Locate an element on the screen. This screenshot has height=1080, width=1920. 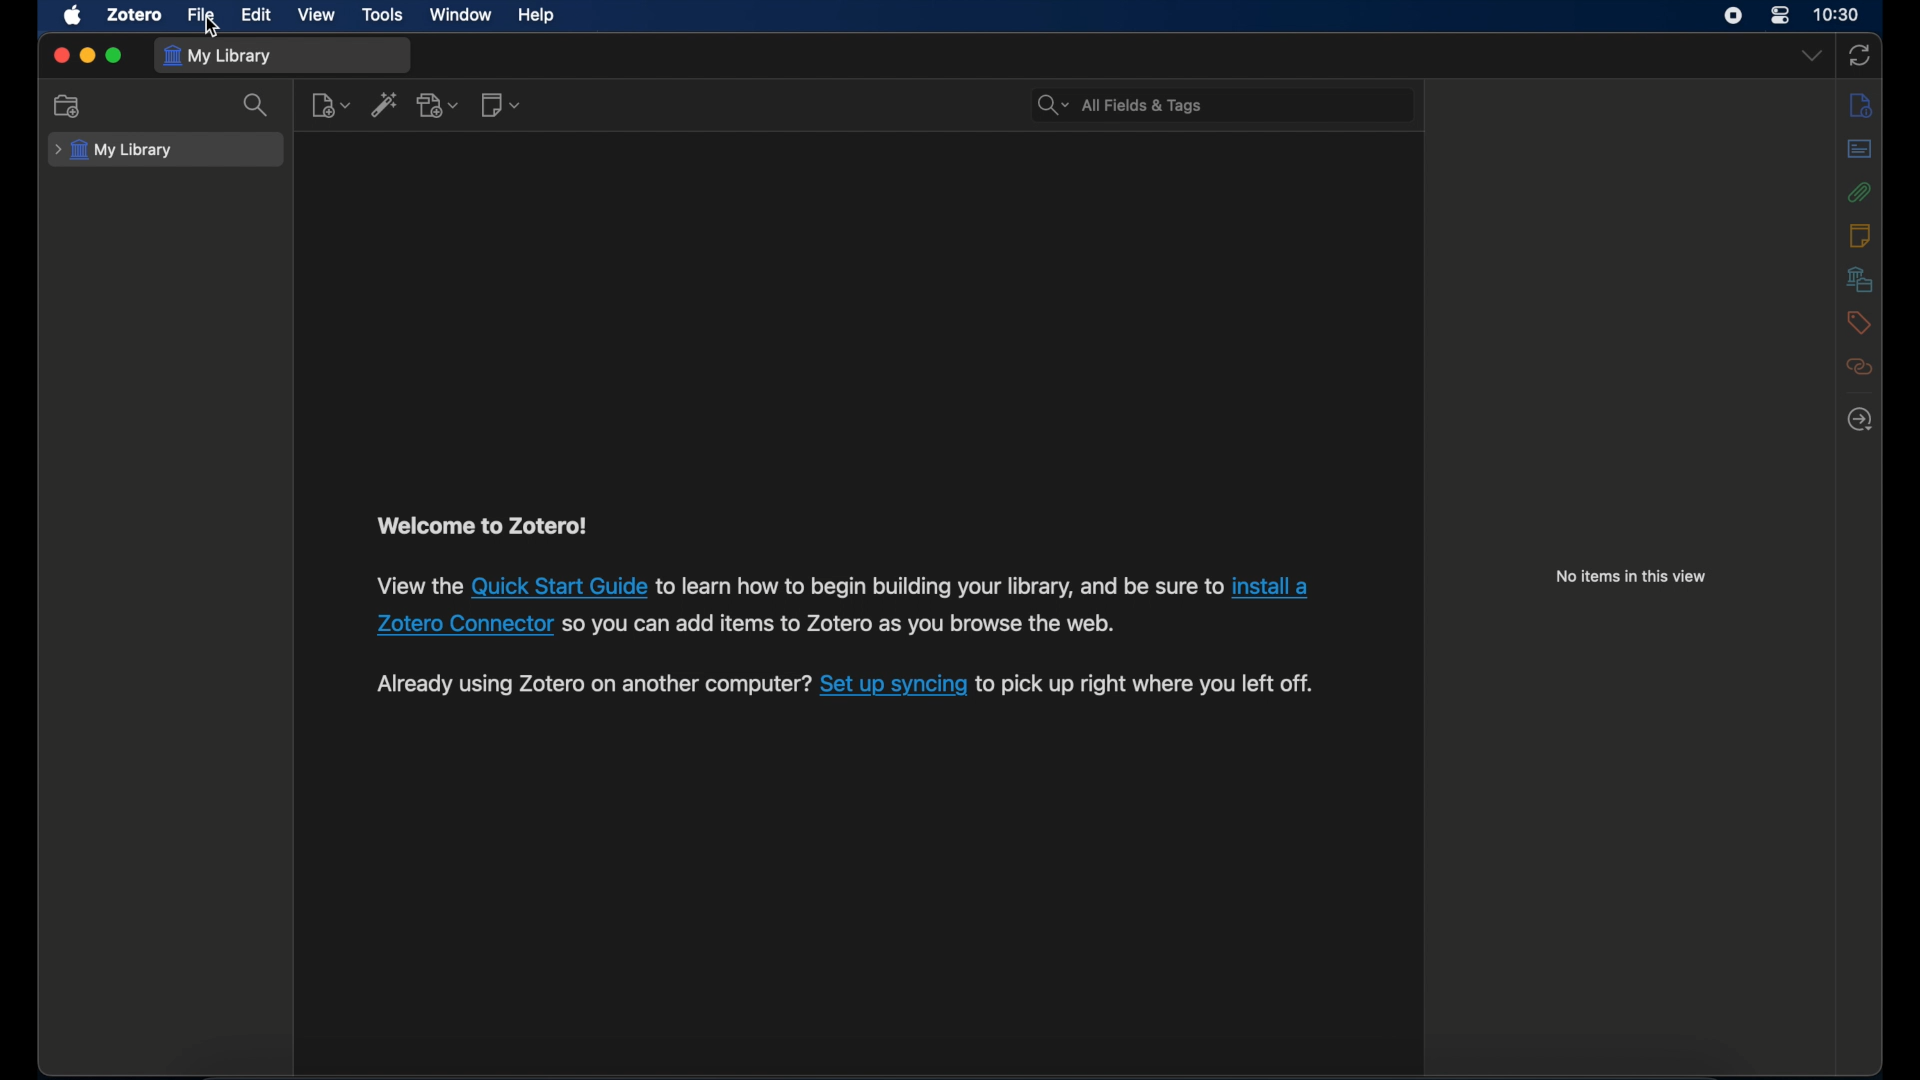
search is located at coordinates (256, 105).